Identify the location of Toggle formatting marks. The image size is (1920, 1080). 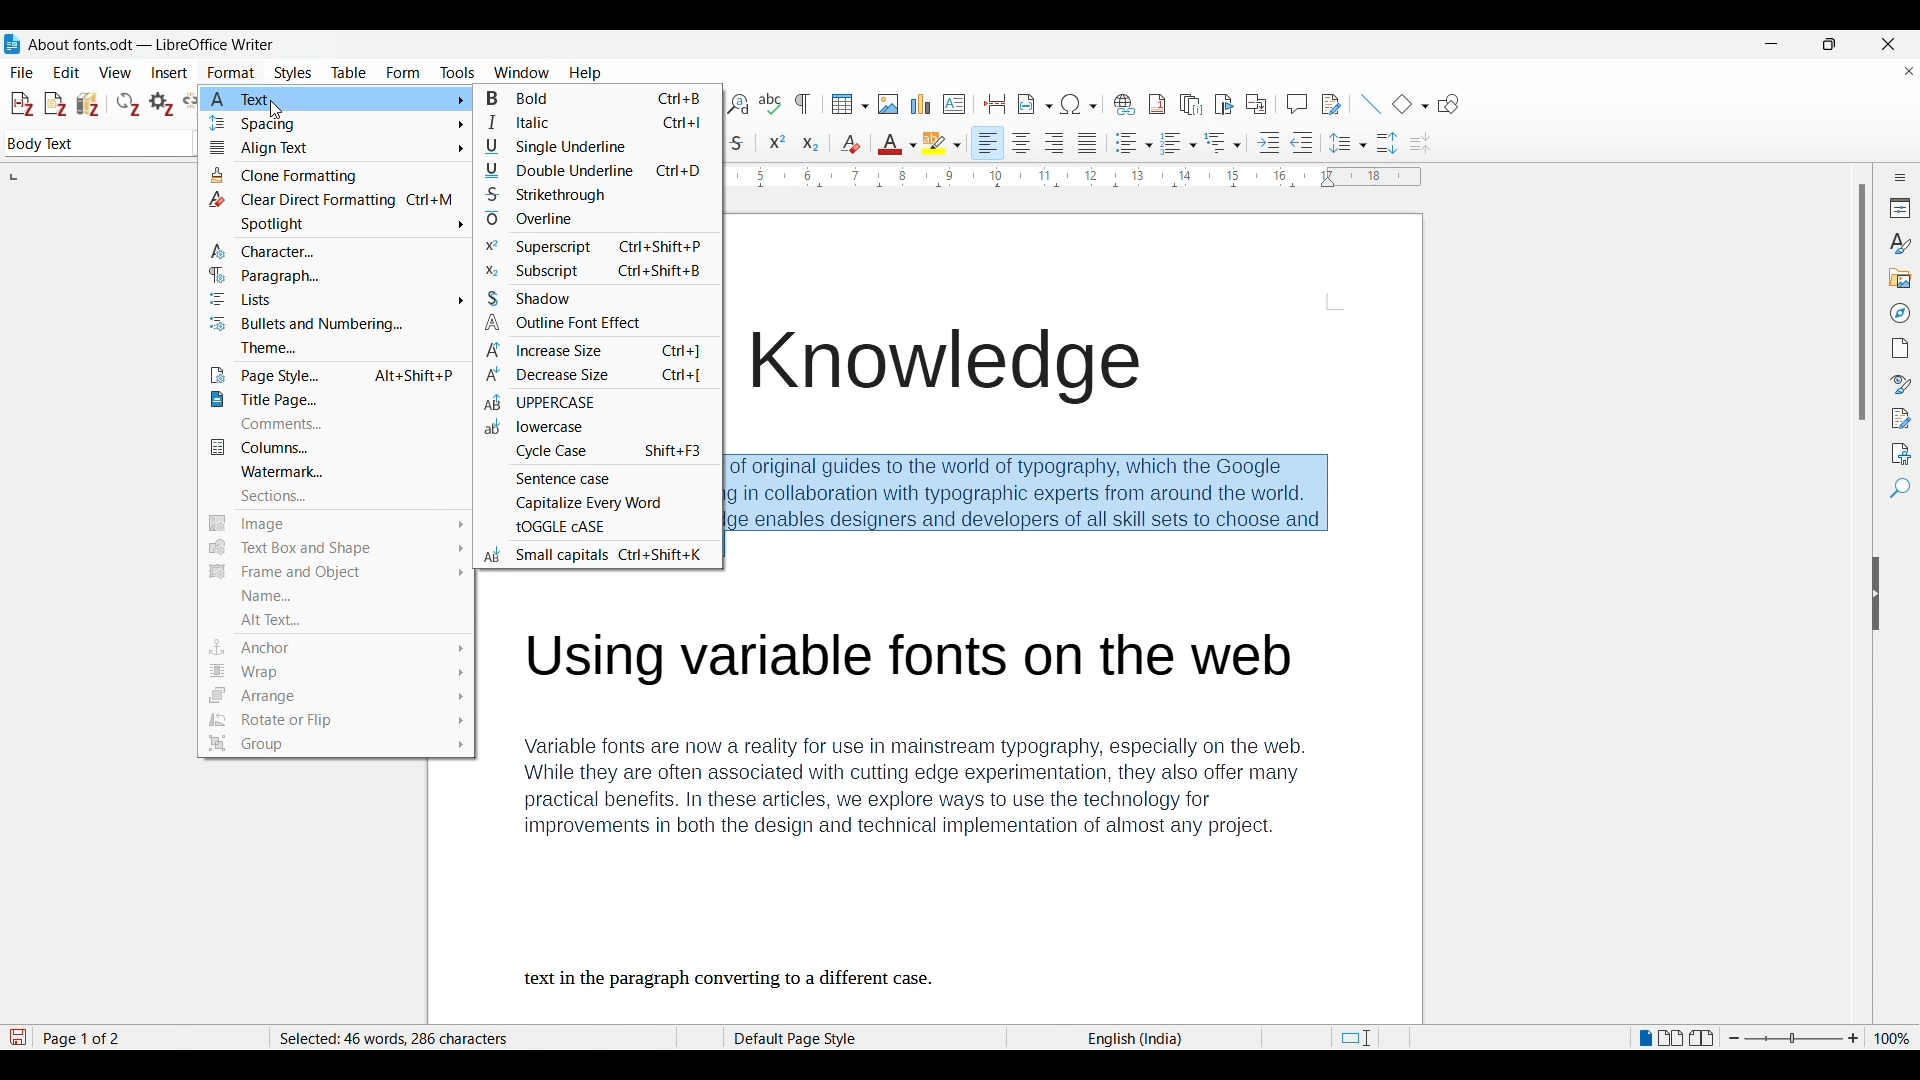
(802, 104).